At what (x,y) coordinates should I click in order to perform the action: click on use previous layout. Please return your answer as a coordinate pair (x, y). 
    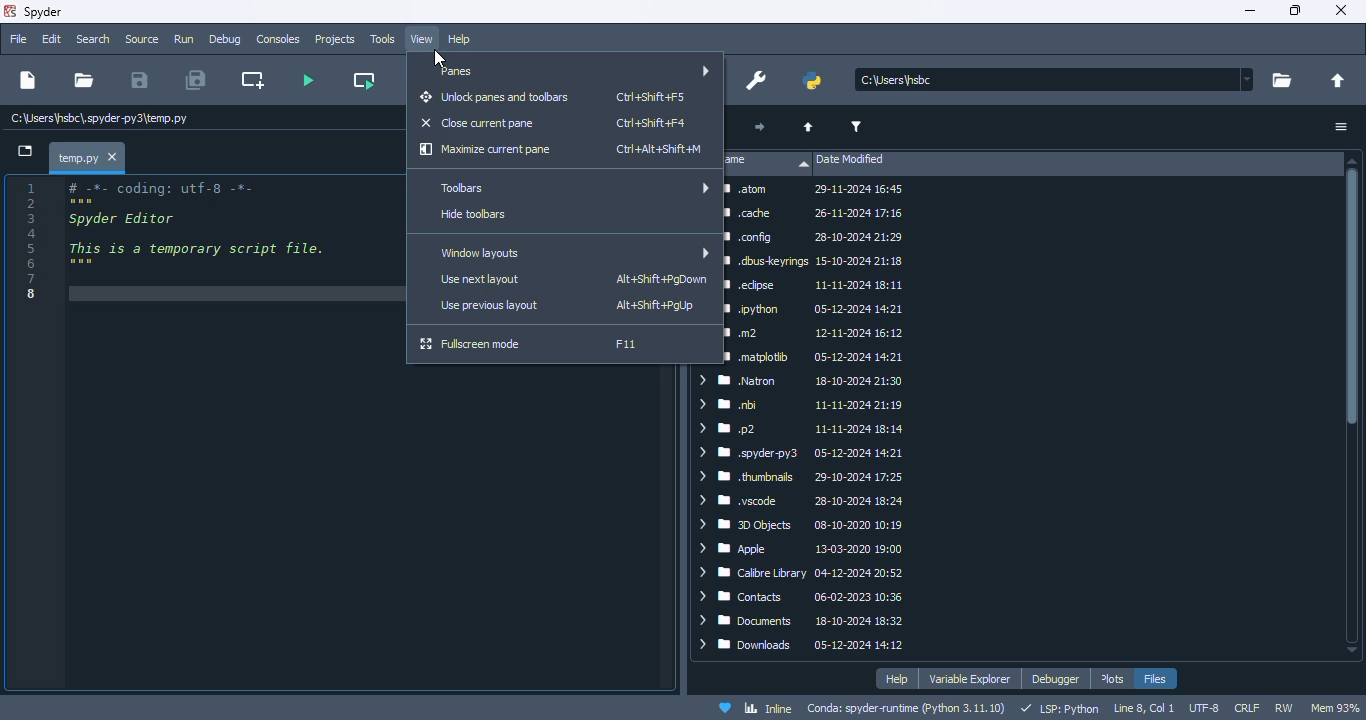
    Looking at the image, I should click on (490, 305).